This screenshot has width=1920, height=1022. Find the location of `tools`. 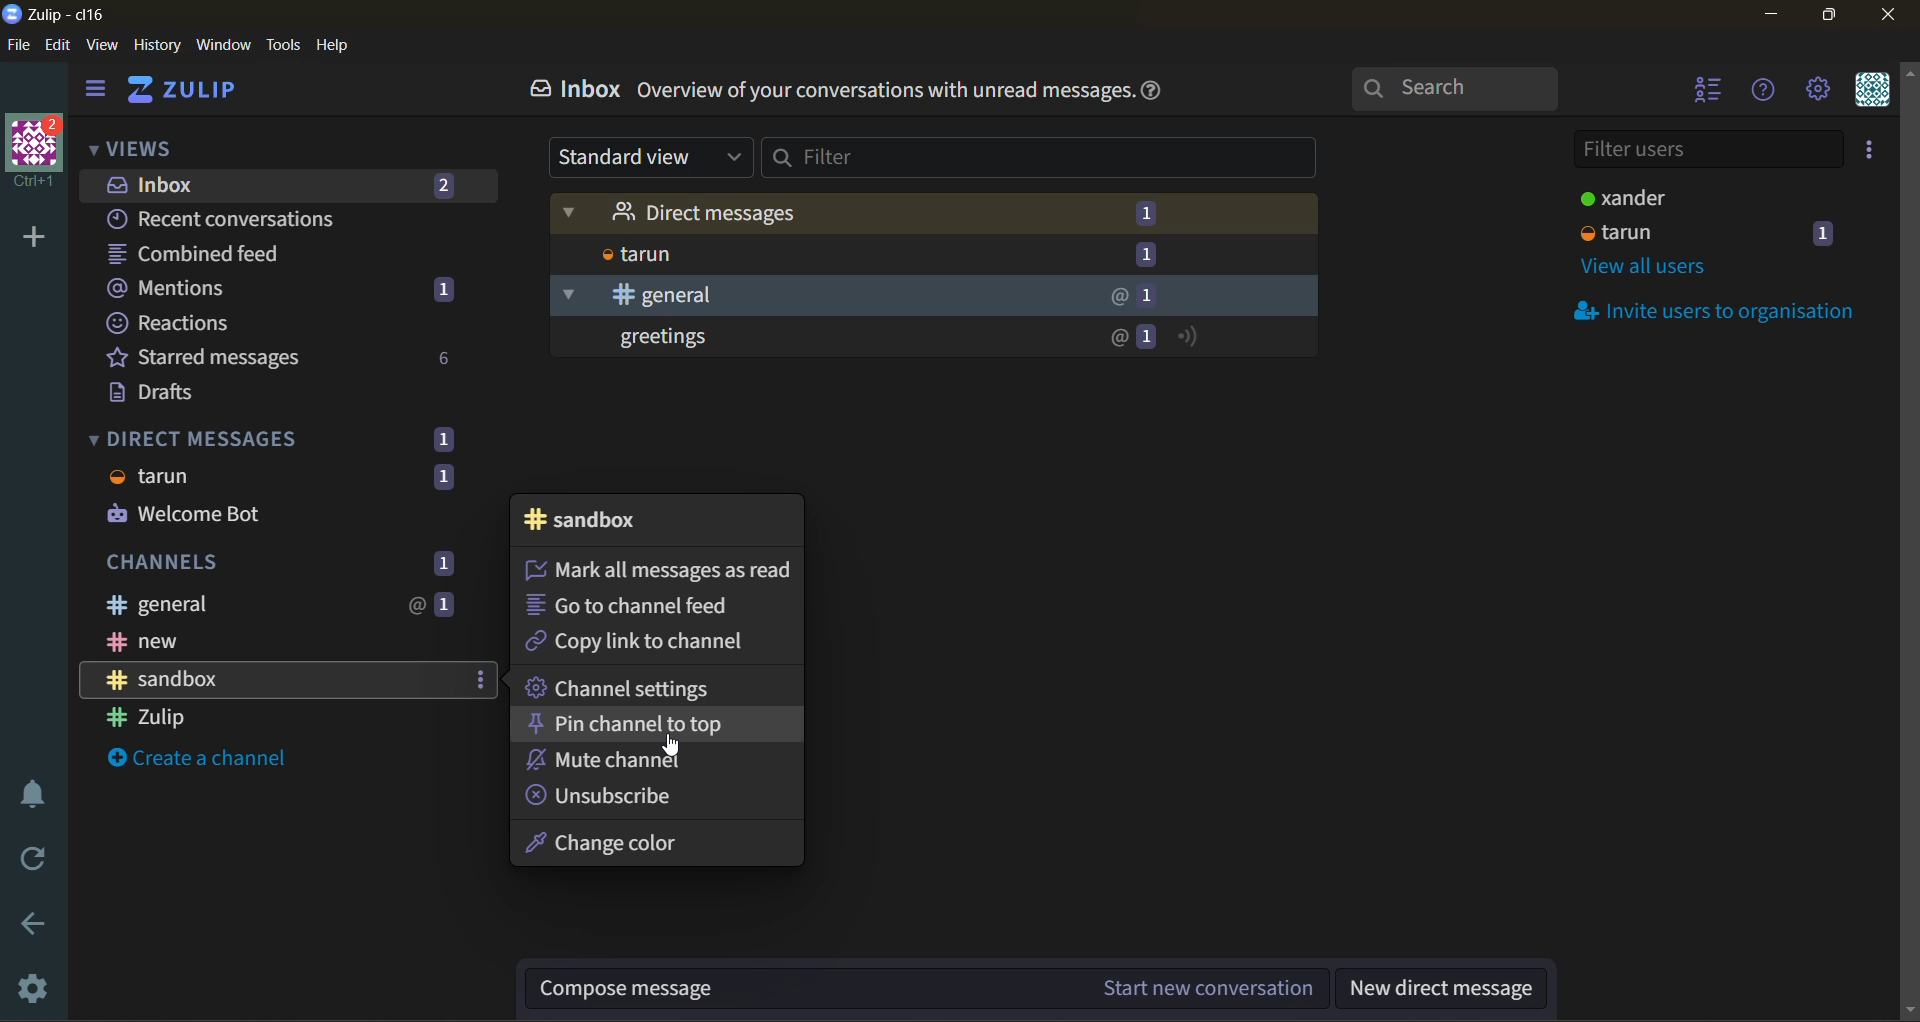

tools is located at coordinates (281, 45).